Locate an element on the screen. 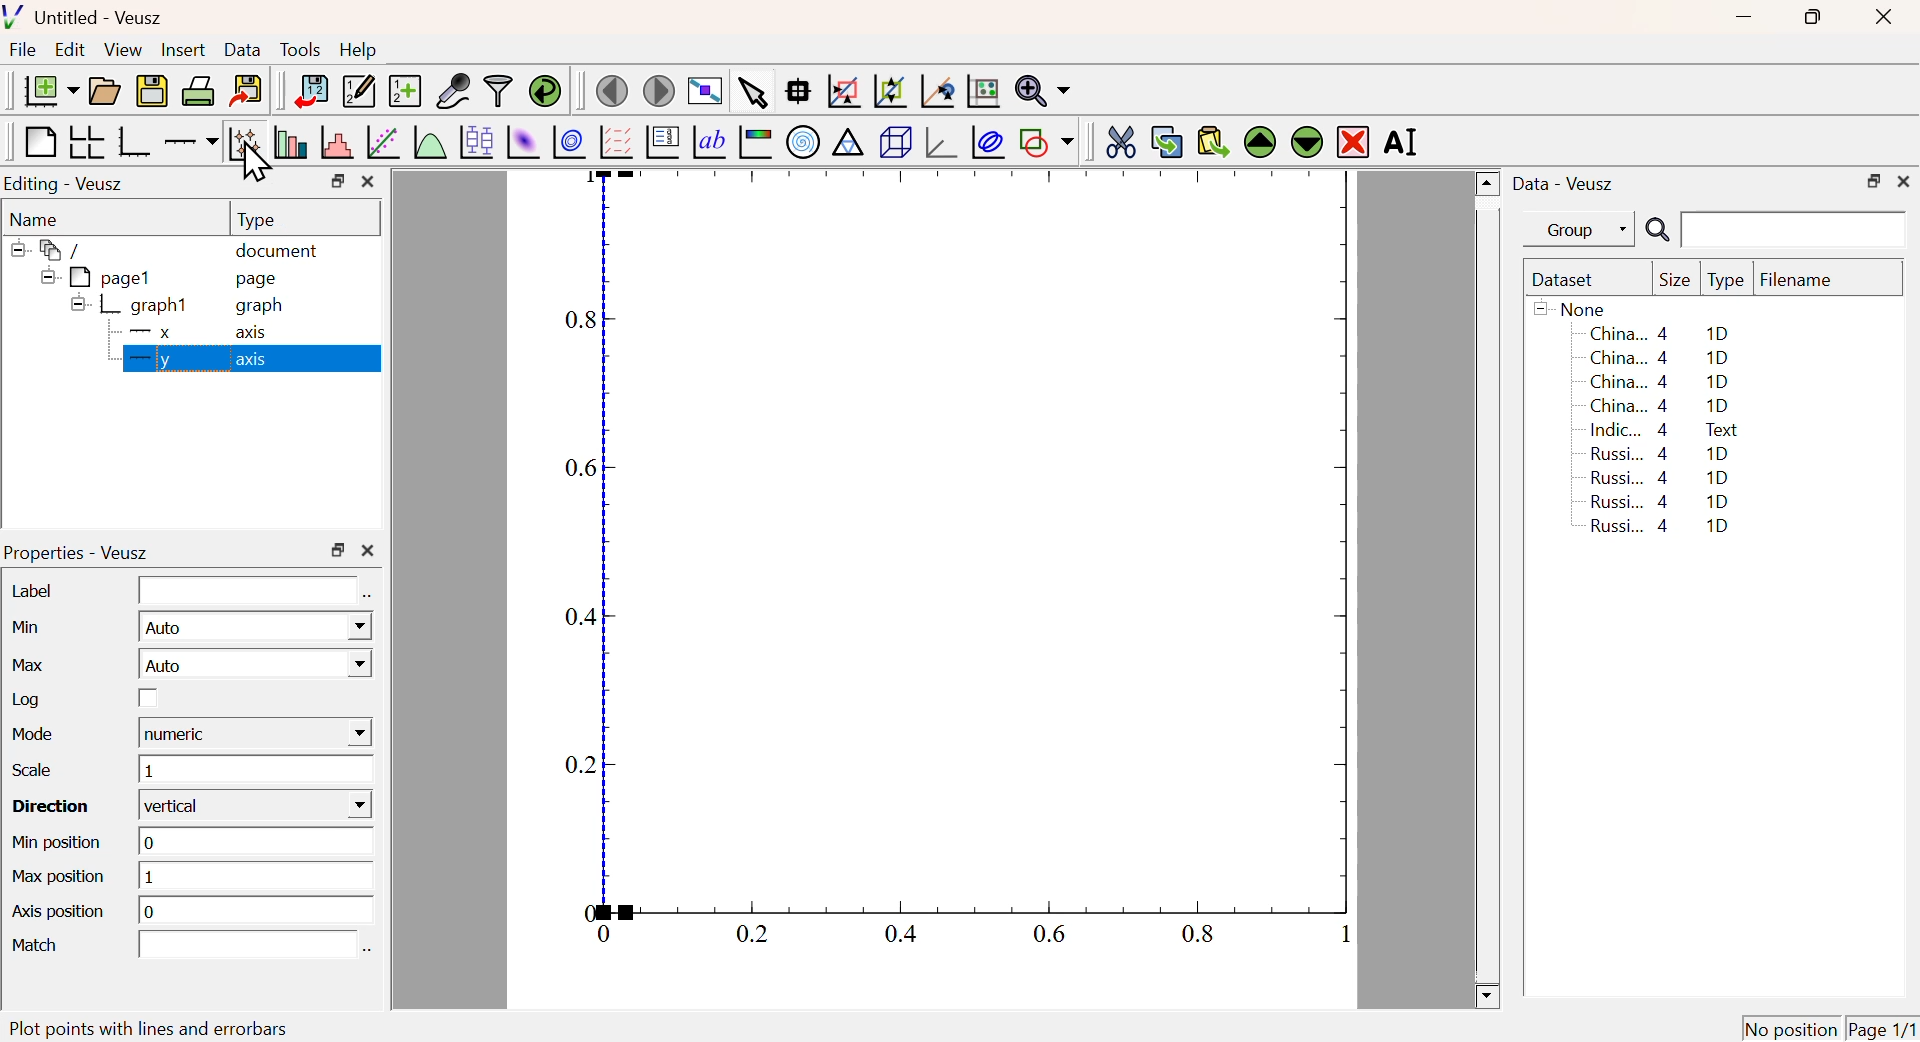 The height and width of the screenshot is (1042, 1920). Export to graphics format is located at coordinates (247, 88).